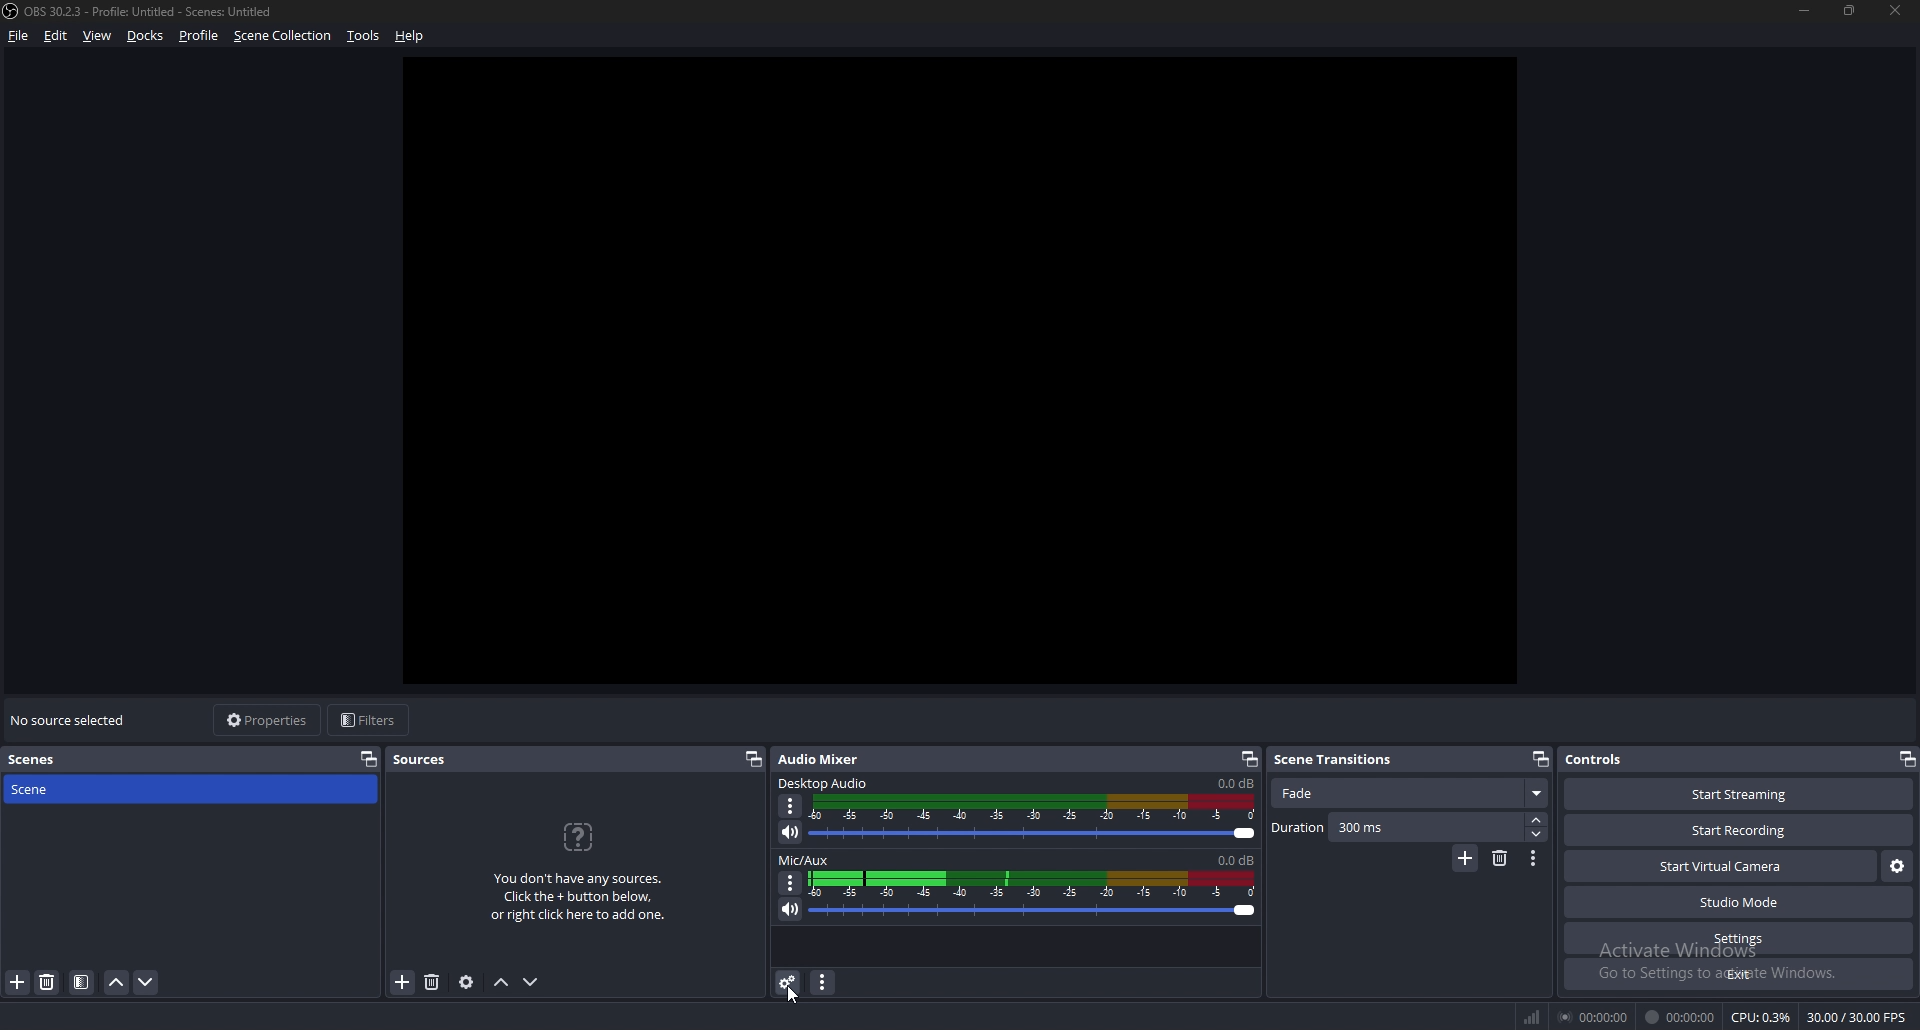 Image resolution: width=1920 pixels, height=1030 pixels. Describe the element at coordinates (1853, 12) in the screenshot. I see `resize` at that location.